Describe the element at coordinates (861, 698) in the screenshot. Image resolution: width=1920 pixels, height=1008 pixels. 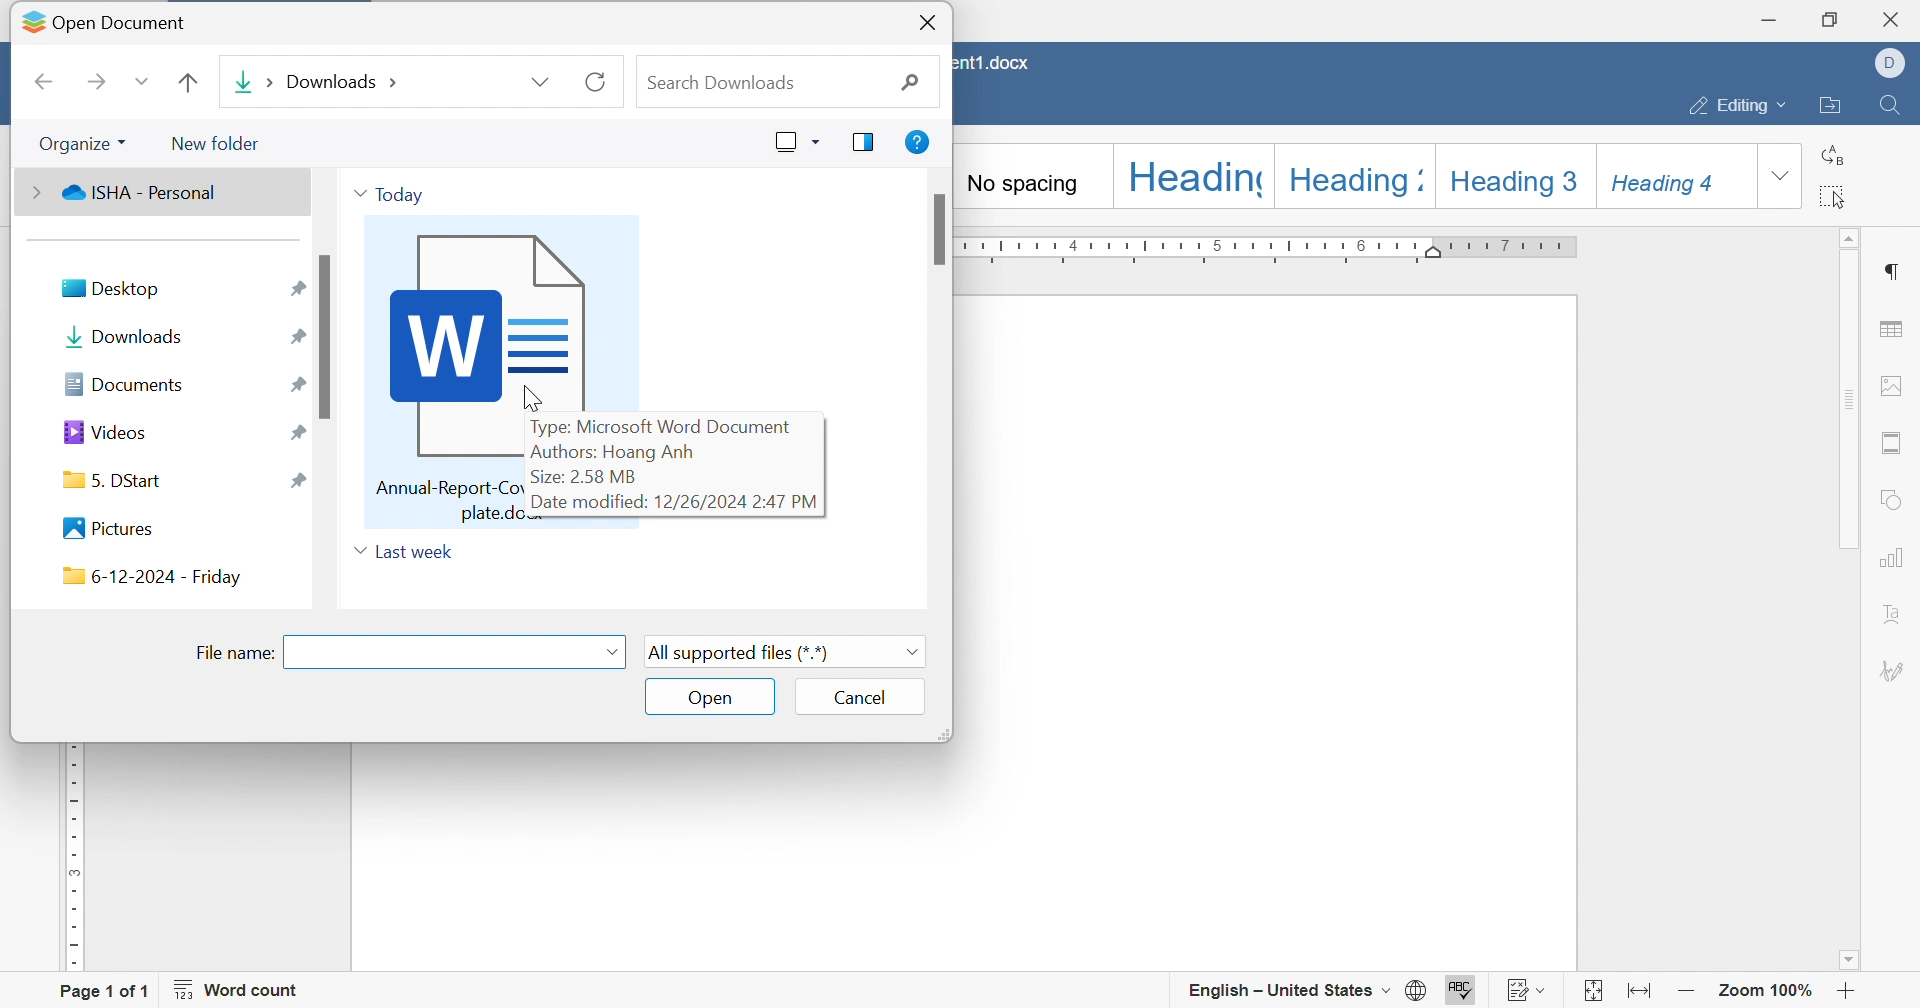
I see `cancel` at that location.